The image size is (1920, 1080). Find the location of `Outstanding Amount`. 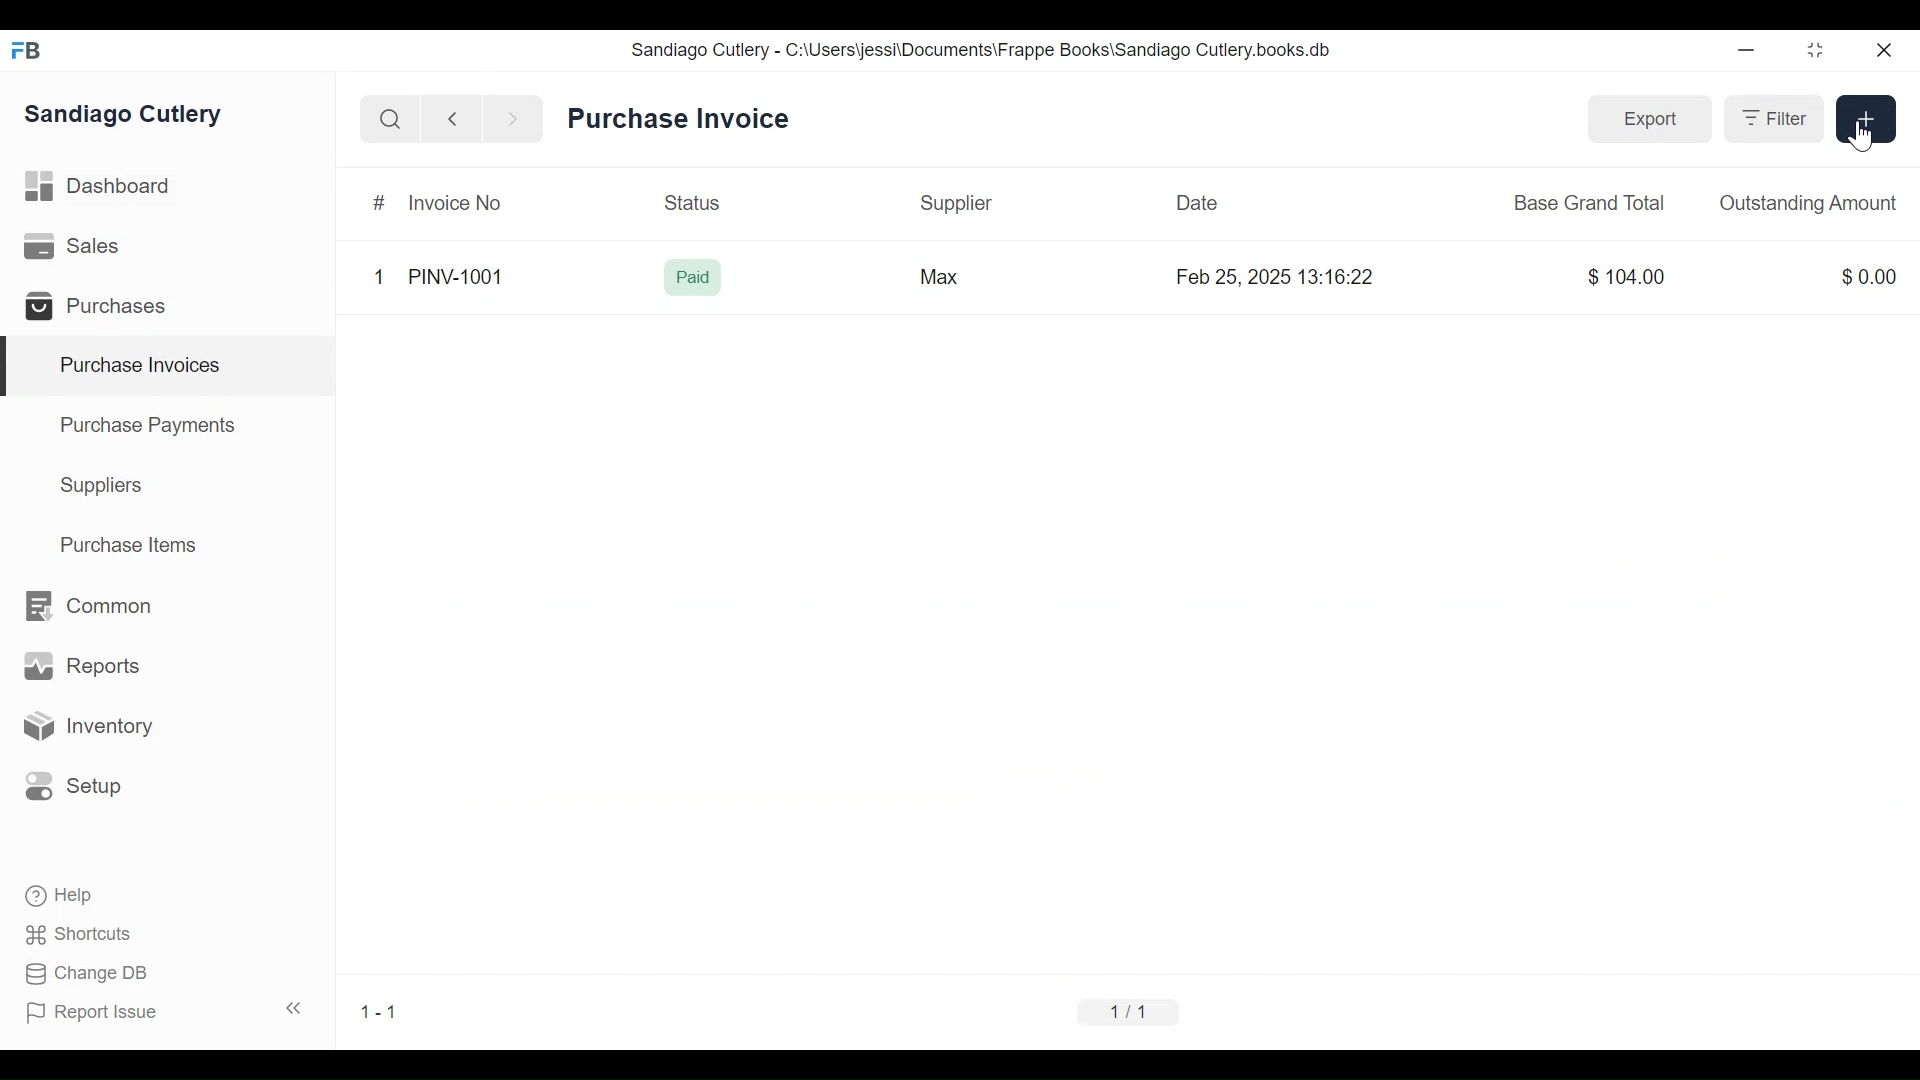

Outstanding Amount is located at coordinates (1806, 204).